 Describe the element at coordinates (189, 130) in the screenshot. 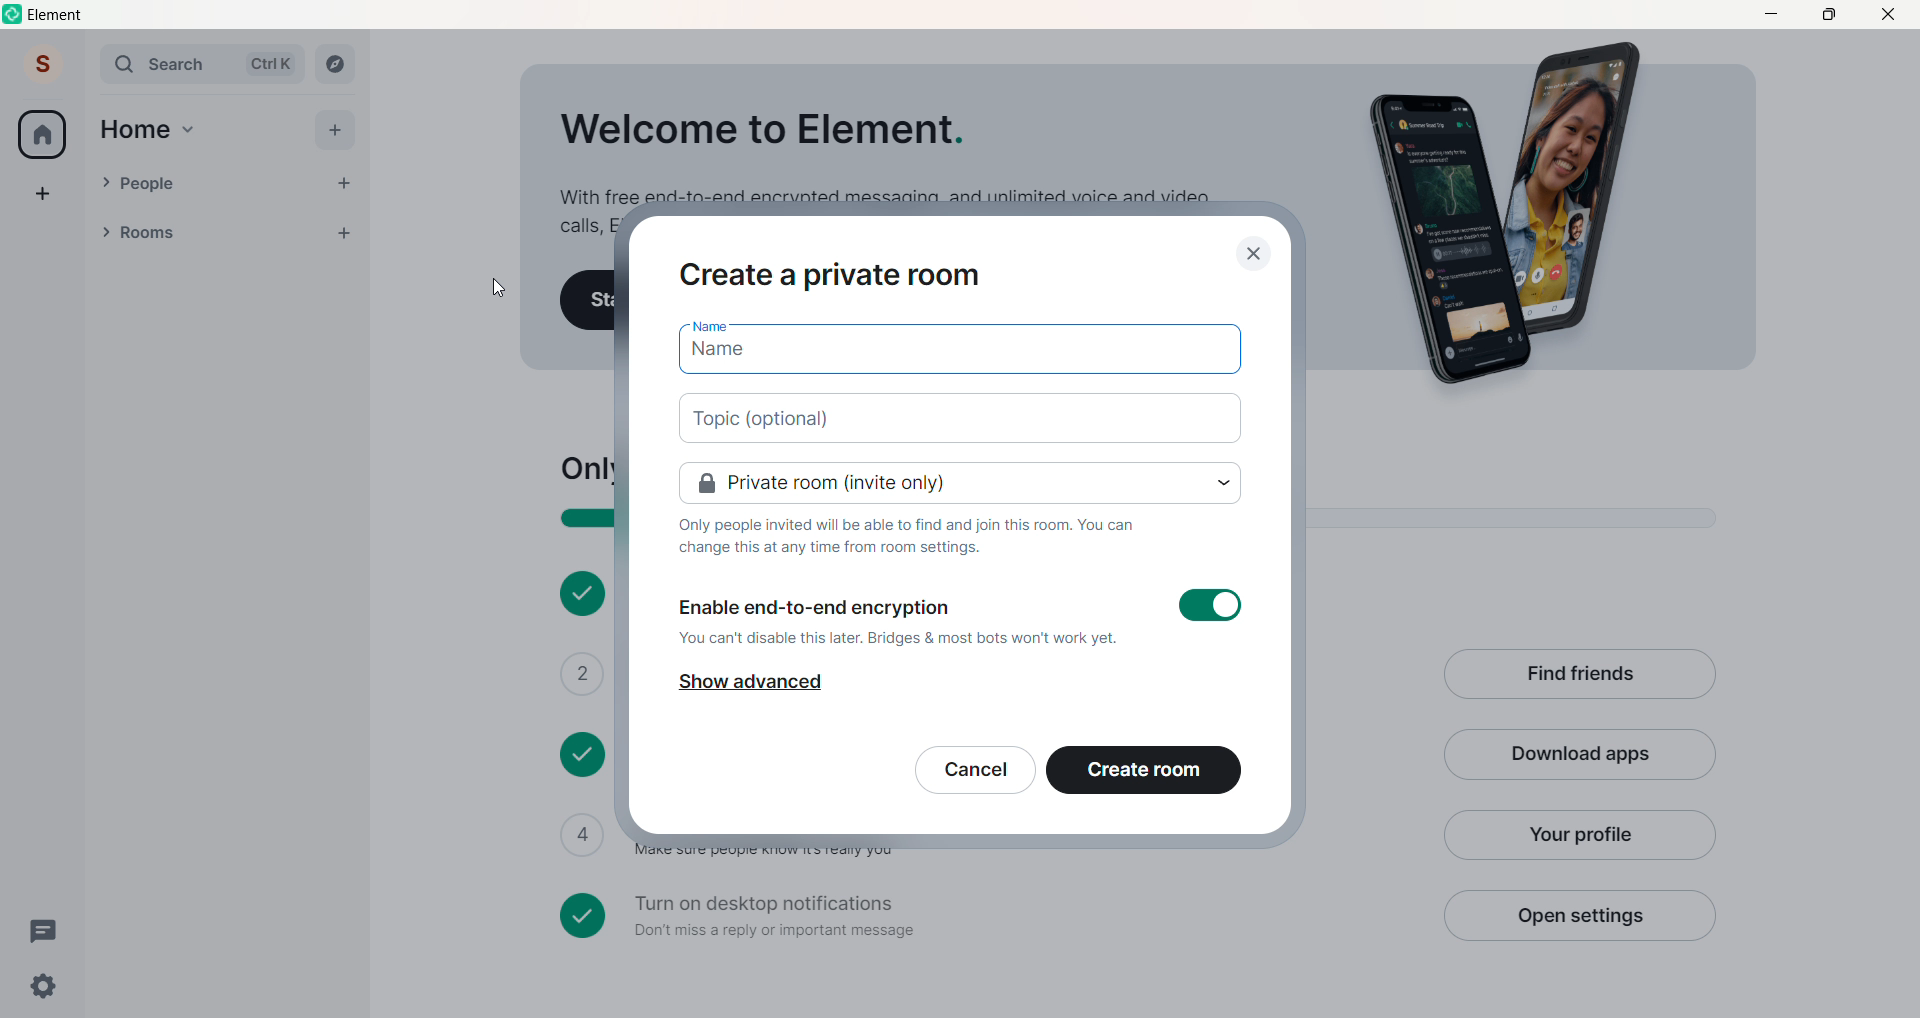

I see `Home Drop Down` at that location.